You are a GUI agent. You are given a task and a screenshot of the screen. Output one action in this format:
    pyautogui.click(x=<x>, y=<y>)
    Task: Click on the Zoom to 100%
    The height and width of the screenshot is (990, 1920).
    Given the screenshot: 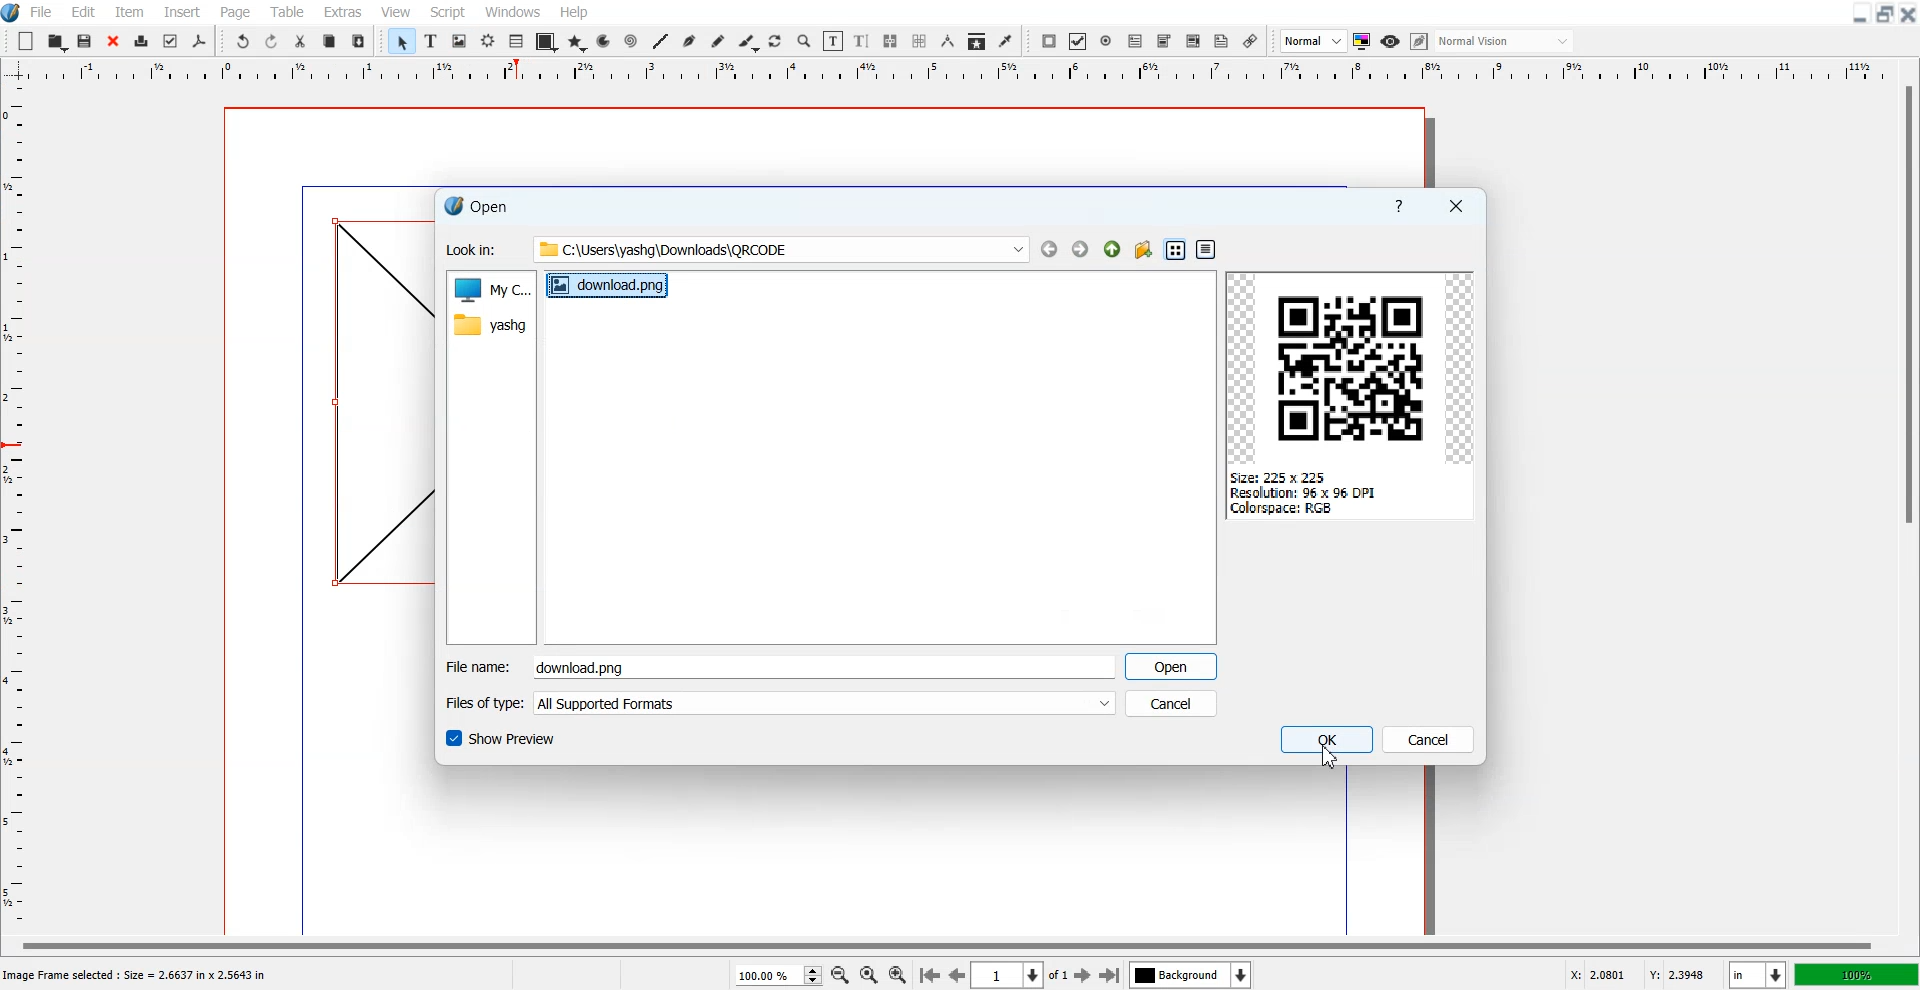 What is the action you would take?
    pyautogui.click(x=868, y=974)
    